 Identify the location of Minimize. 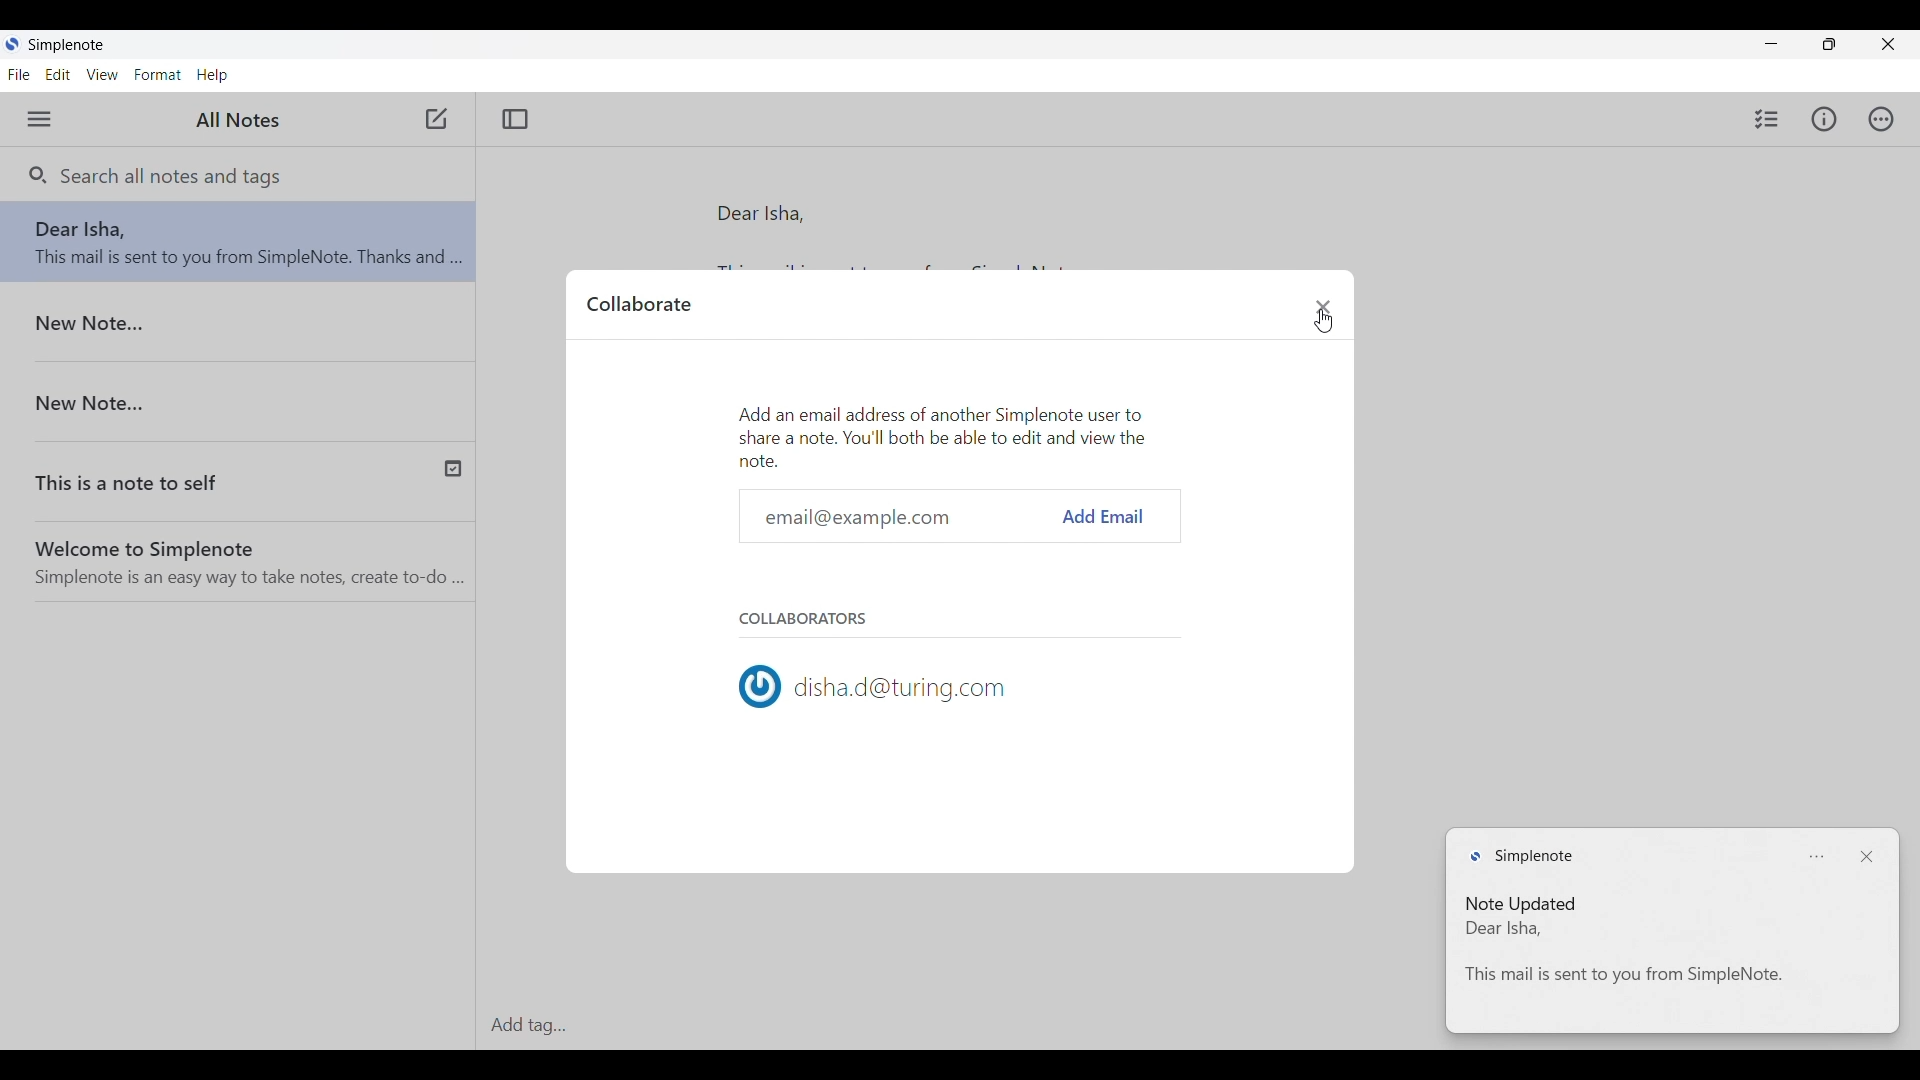
(1772, 39).